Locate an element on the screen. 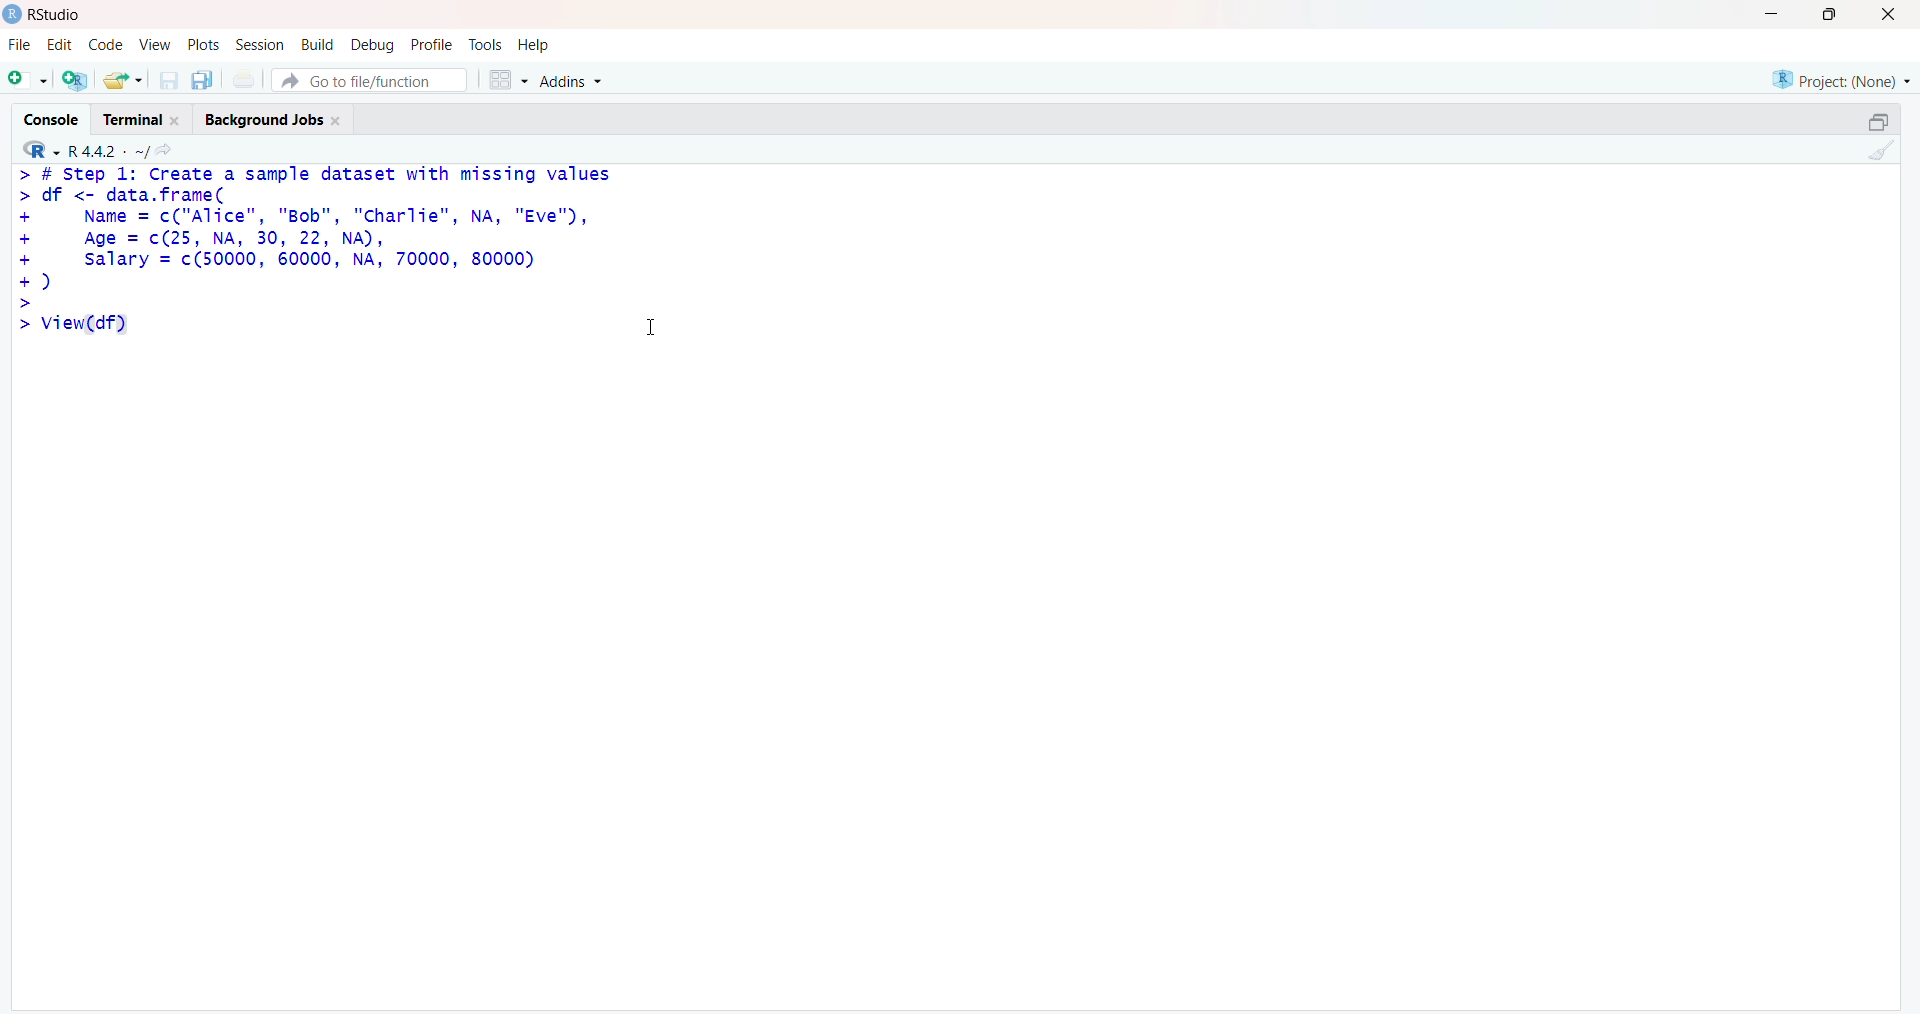 The height and width of the screenshot is (1014, 1920). Save current document (Ctrl + S) is located at coordinates (167, 81).